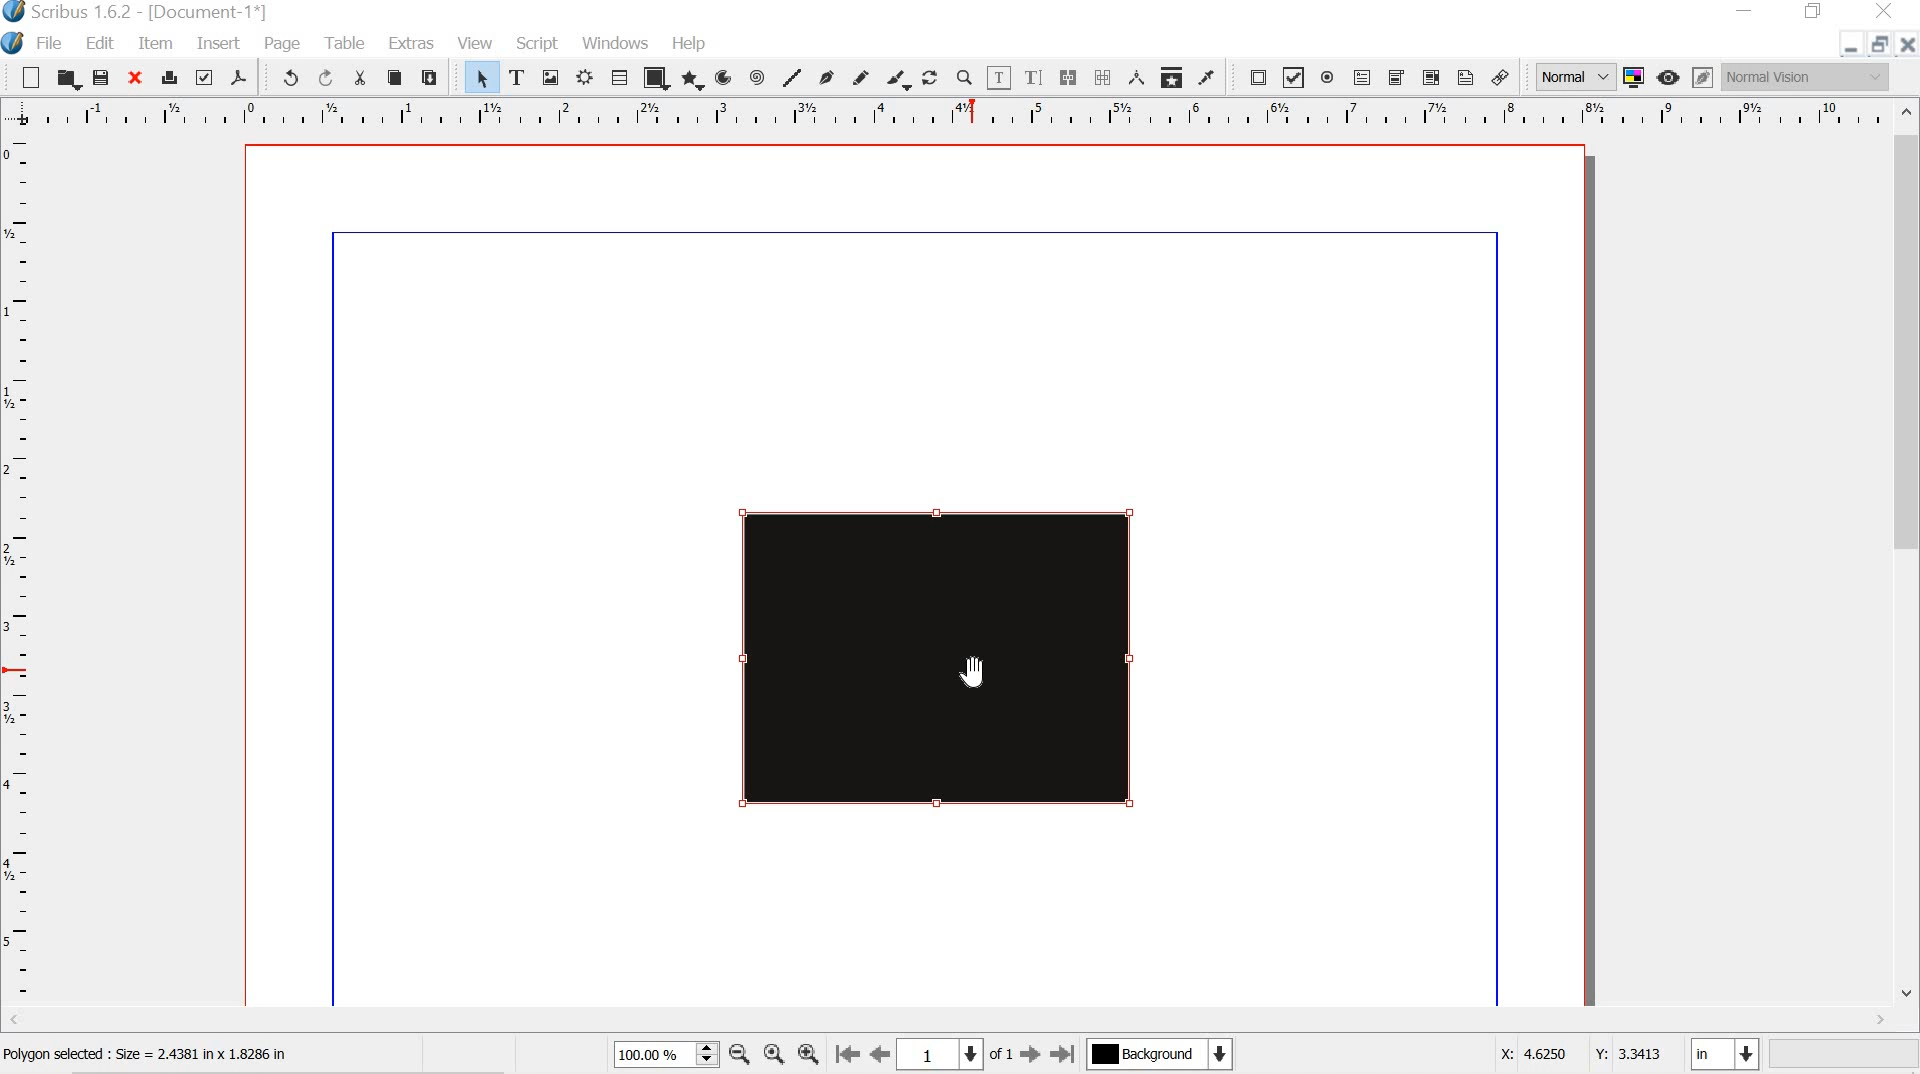  Describe the element at coordinates (692, 82) in the screenshot. I see `polygon` at that location.